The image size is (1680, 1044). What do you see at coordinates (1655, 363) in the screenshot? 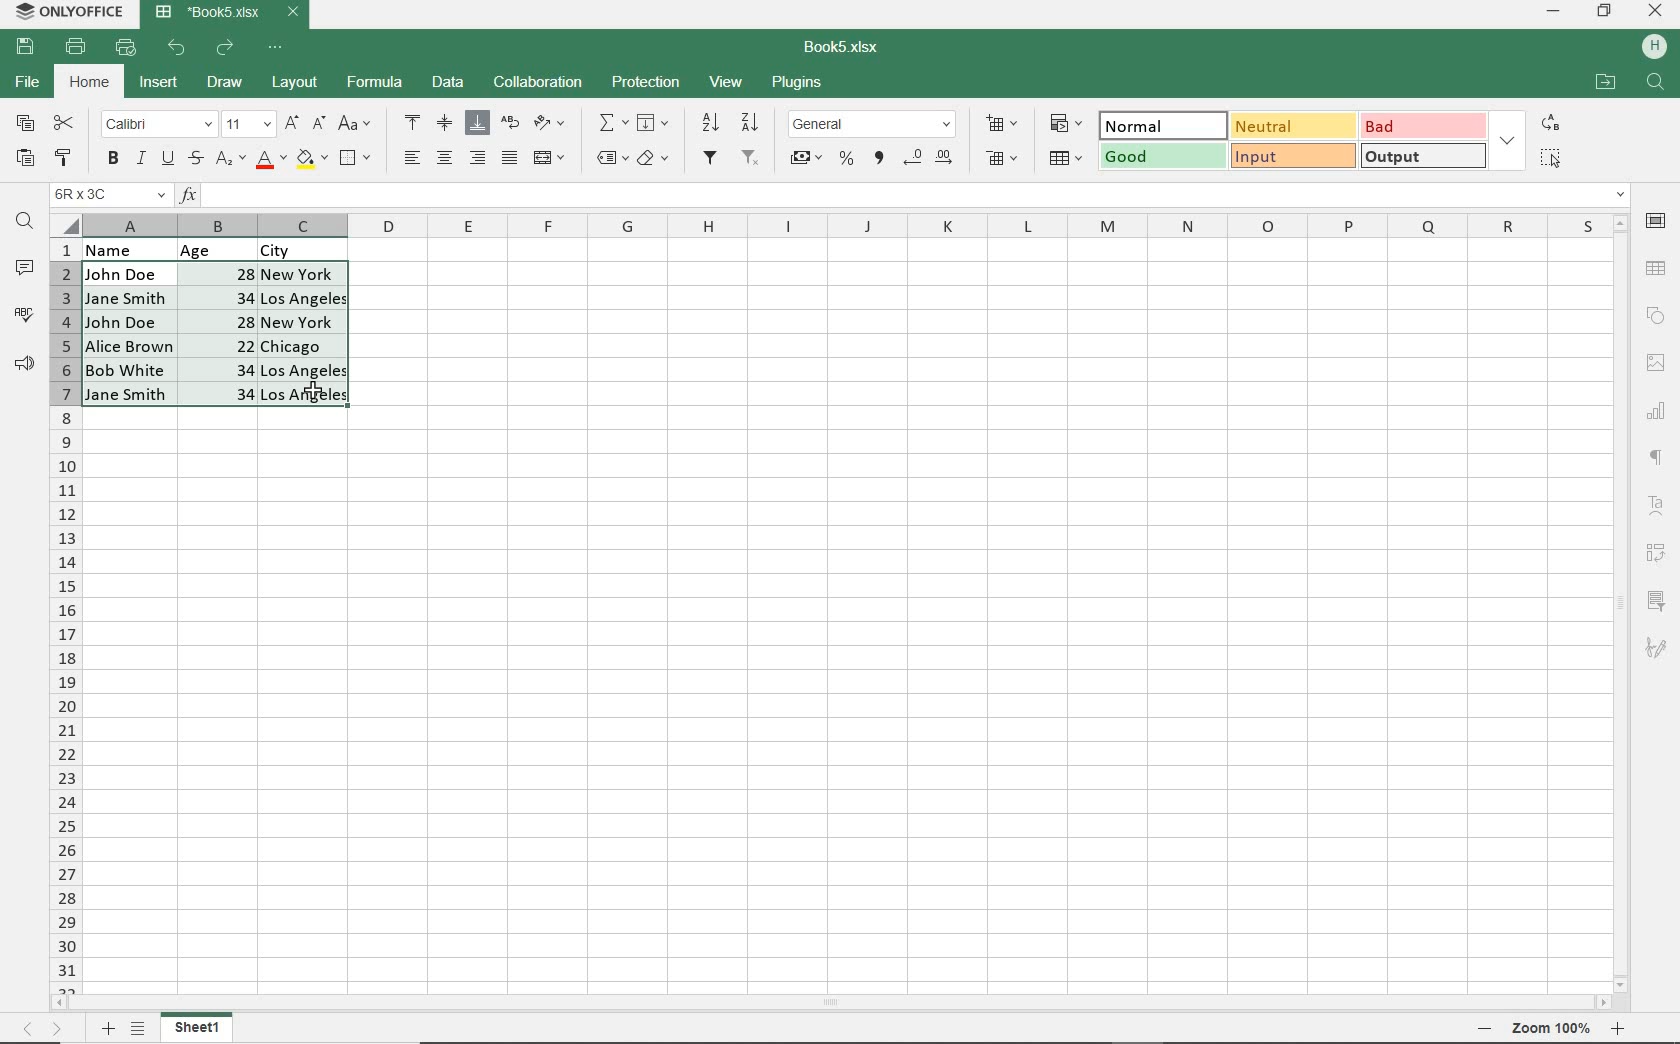
I see `IMAGE` at bounding box center [1655, 363].